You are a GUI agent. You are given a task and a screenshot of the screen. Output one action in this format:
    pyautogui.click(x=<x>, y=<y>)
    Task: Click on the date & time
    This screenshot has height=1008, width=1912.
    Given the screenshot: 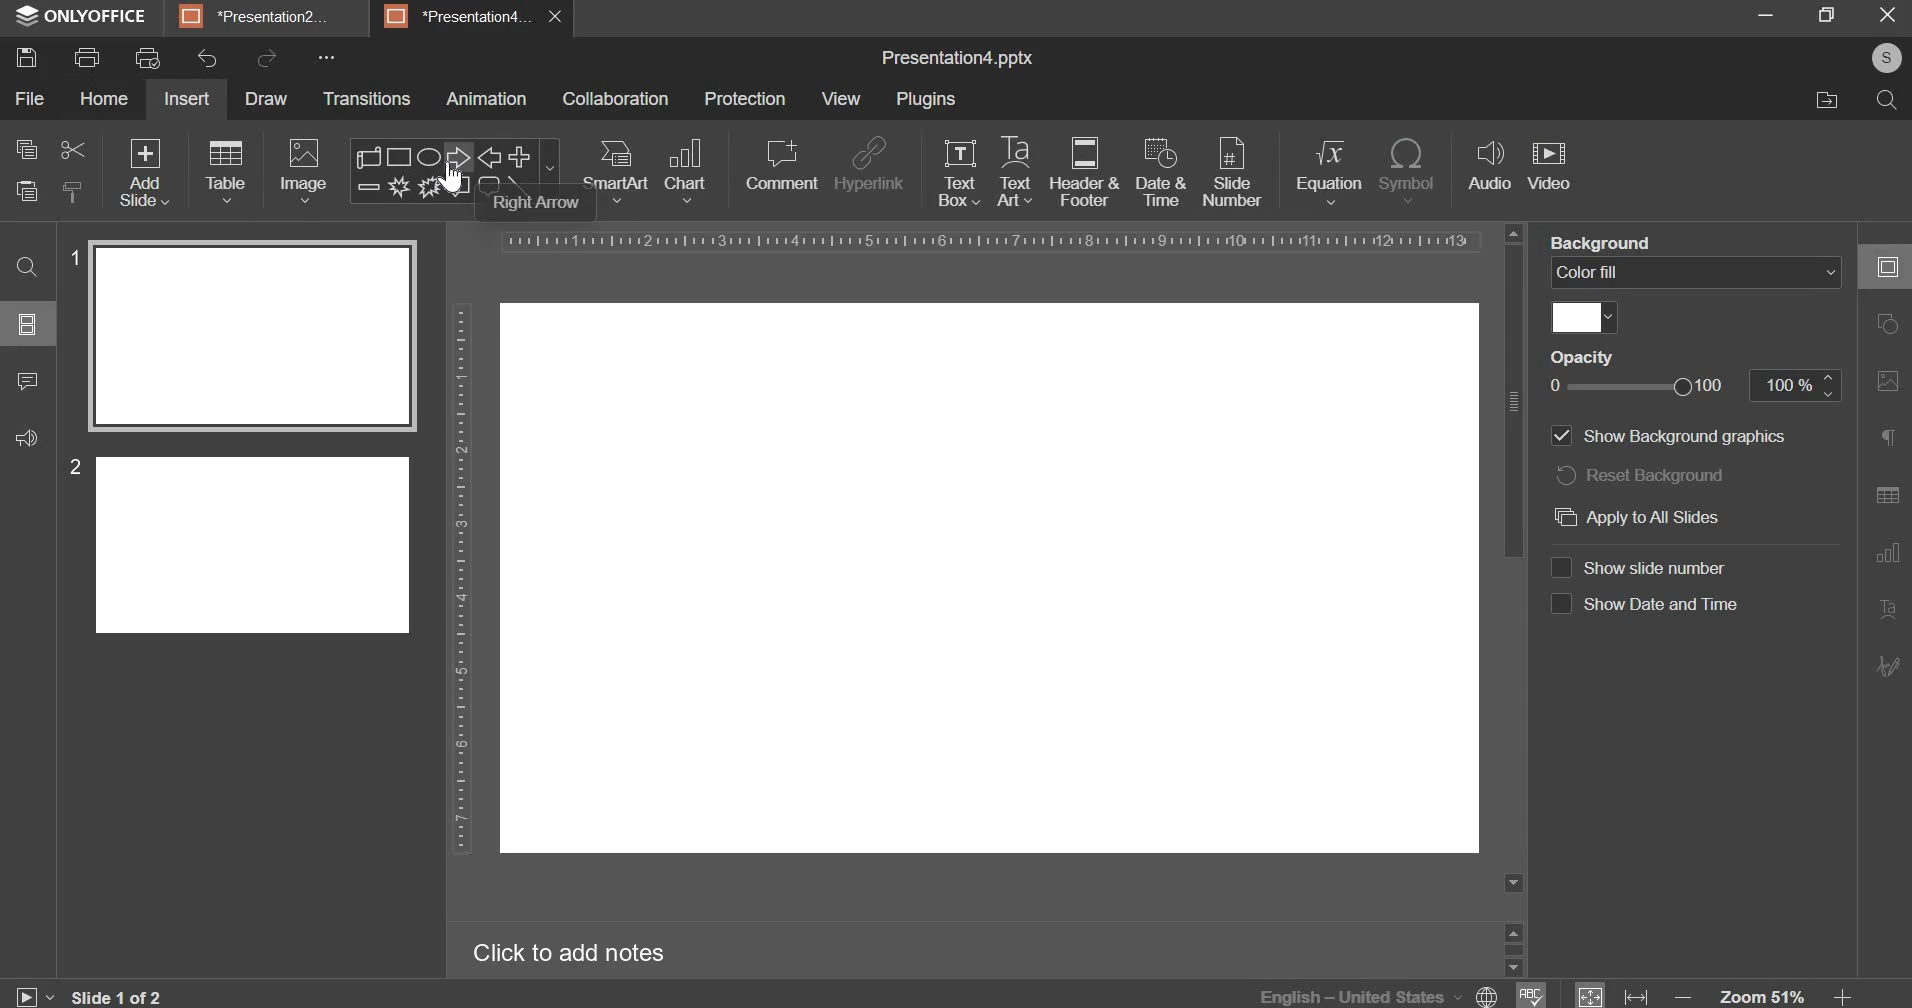 What is the action you would take?
    pyautogui.click(x=1163, y=174)
    